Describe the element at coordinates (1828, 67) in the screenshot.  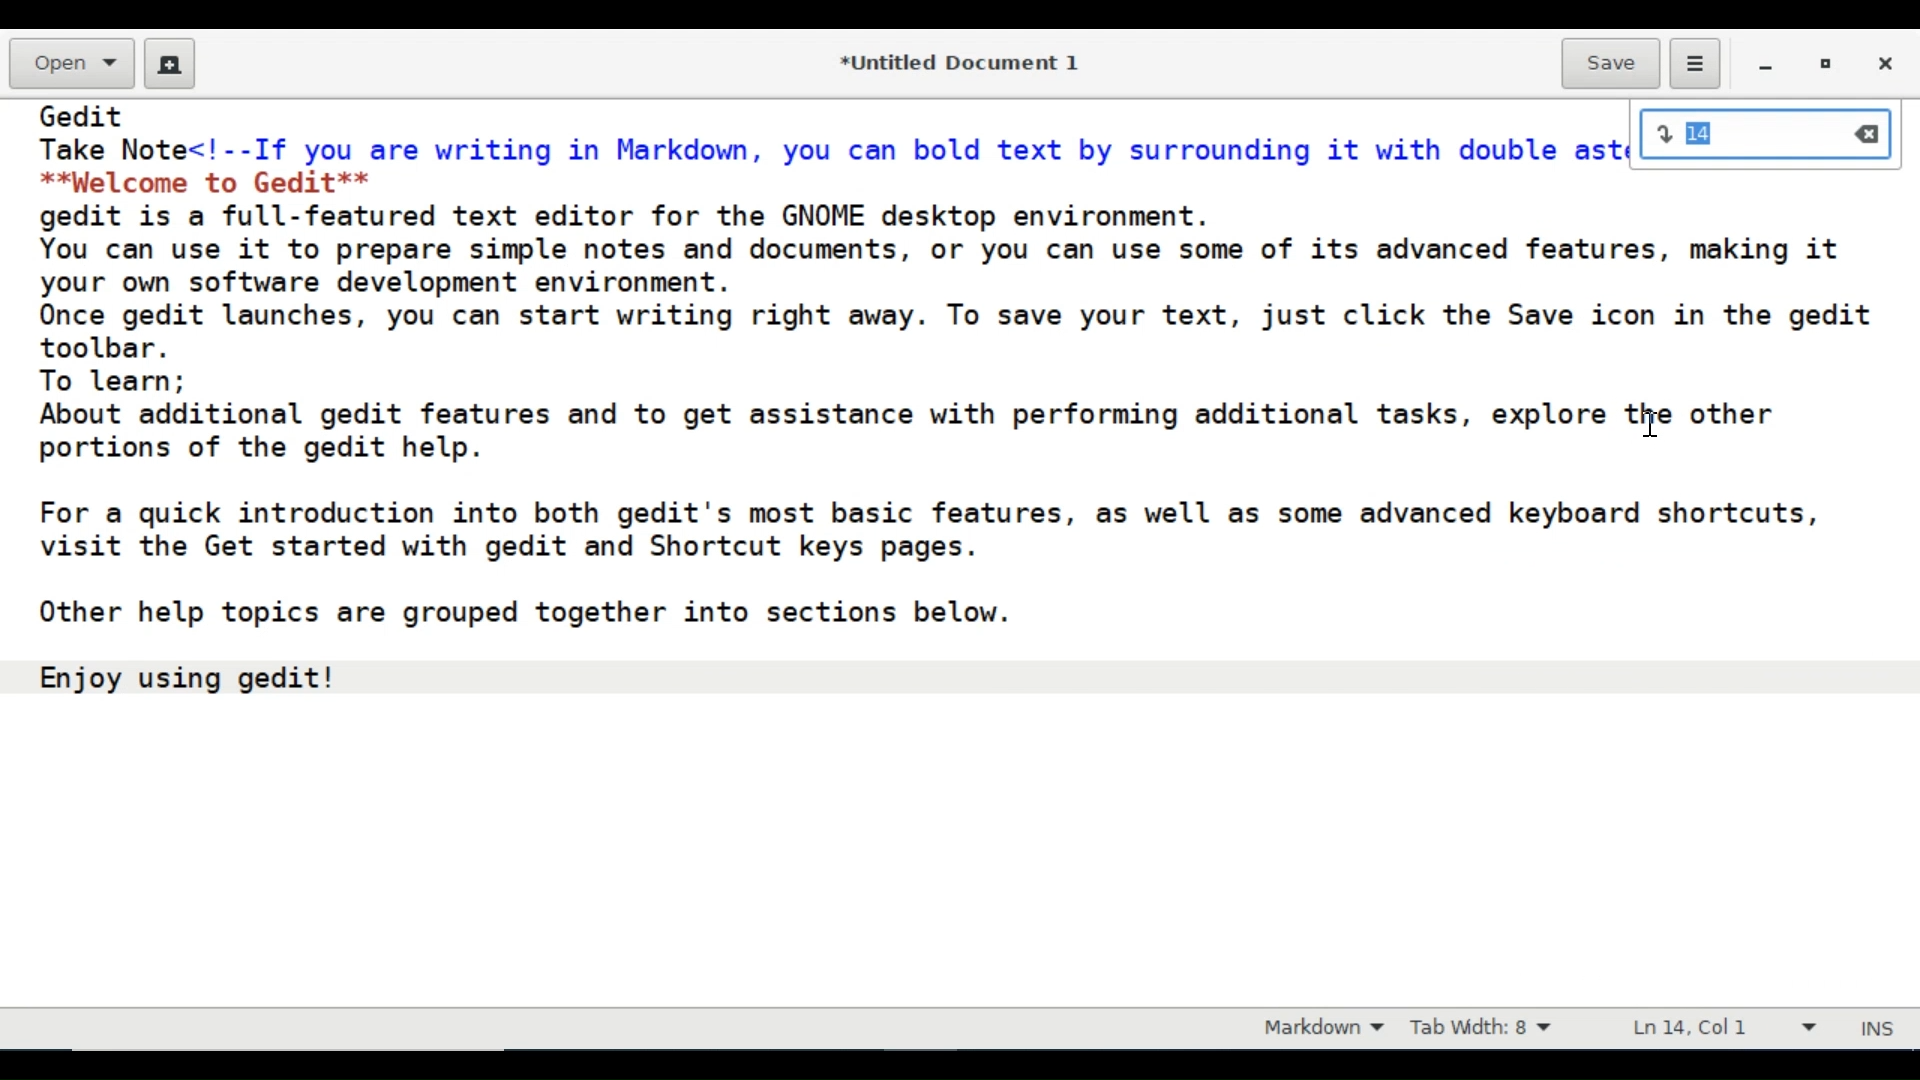
I see `restore` at that location.